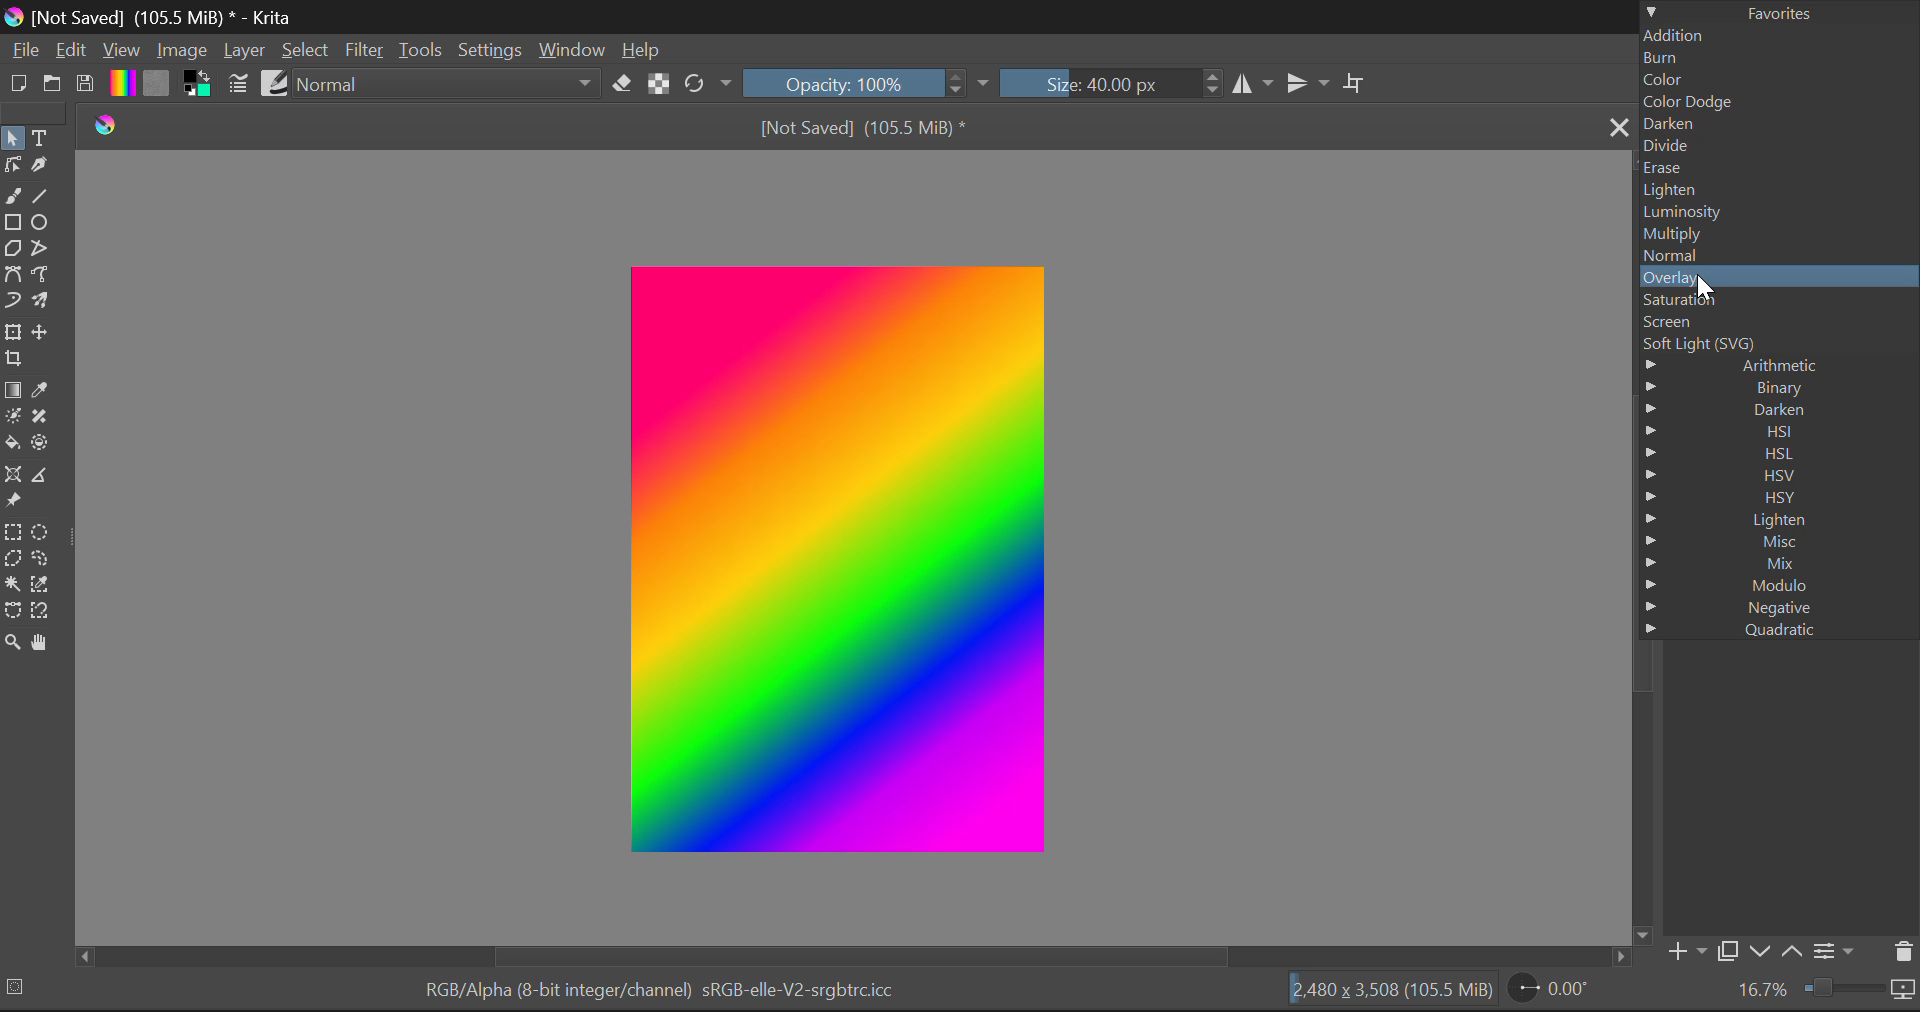 The height and width of the screenshot is (1012, 1920). What do you see at coordinates (625, 87) in the screenshot?
I see `Erase` at bounding box center [625, 87].